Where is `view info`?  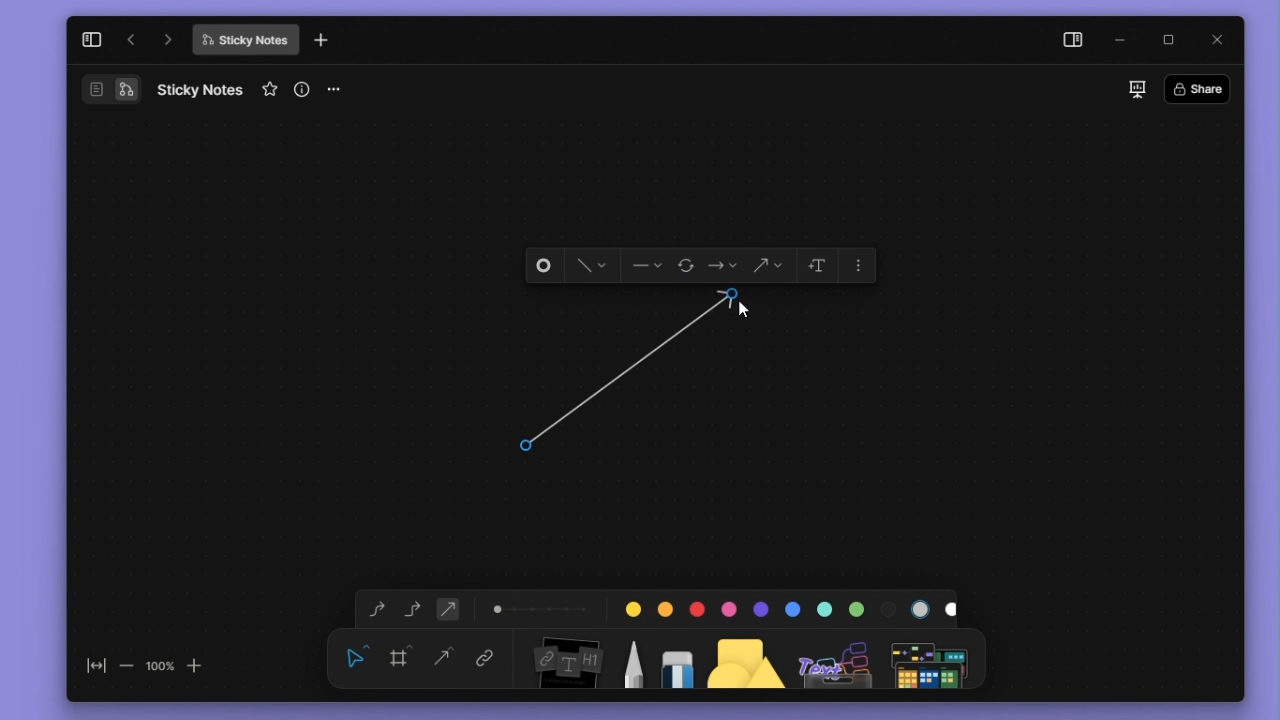 view info is located at coordinates (304, 89).